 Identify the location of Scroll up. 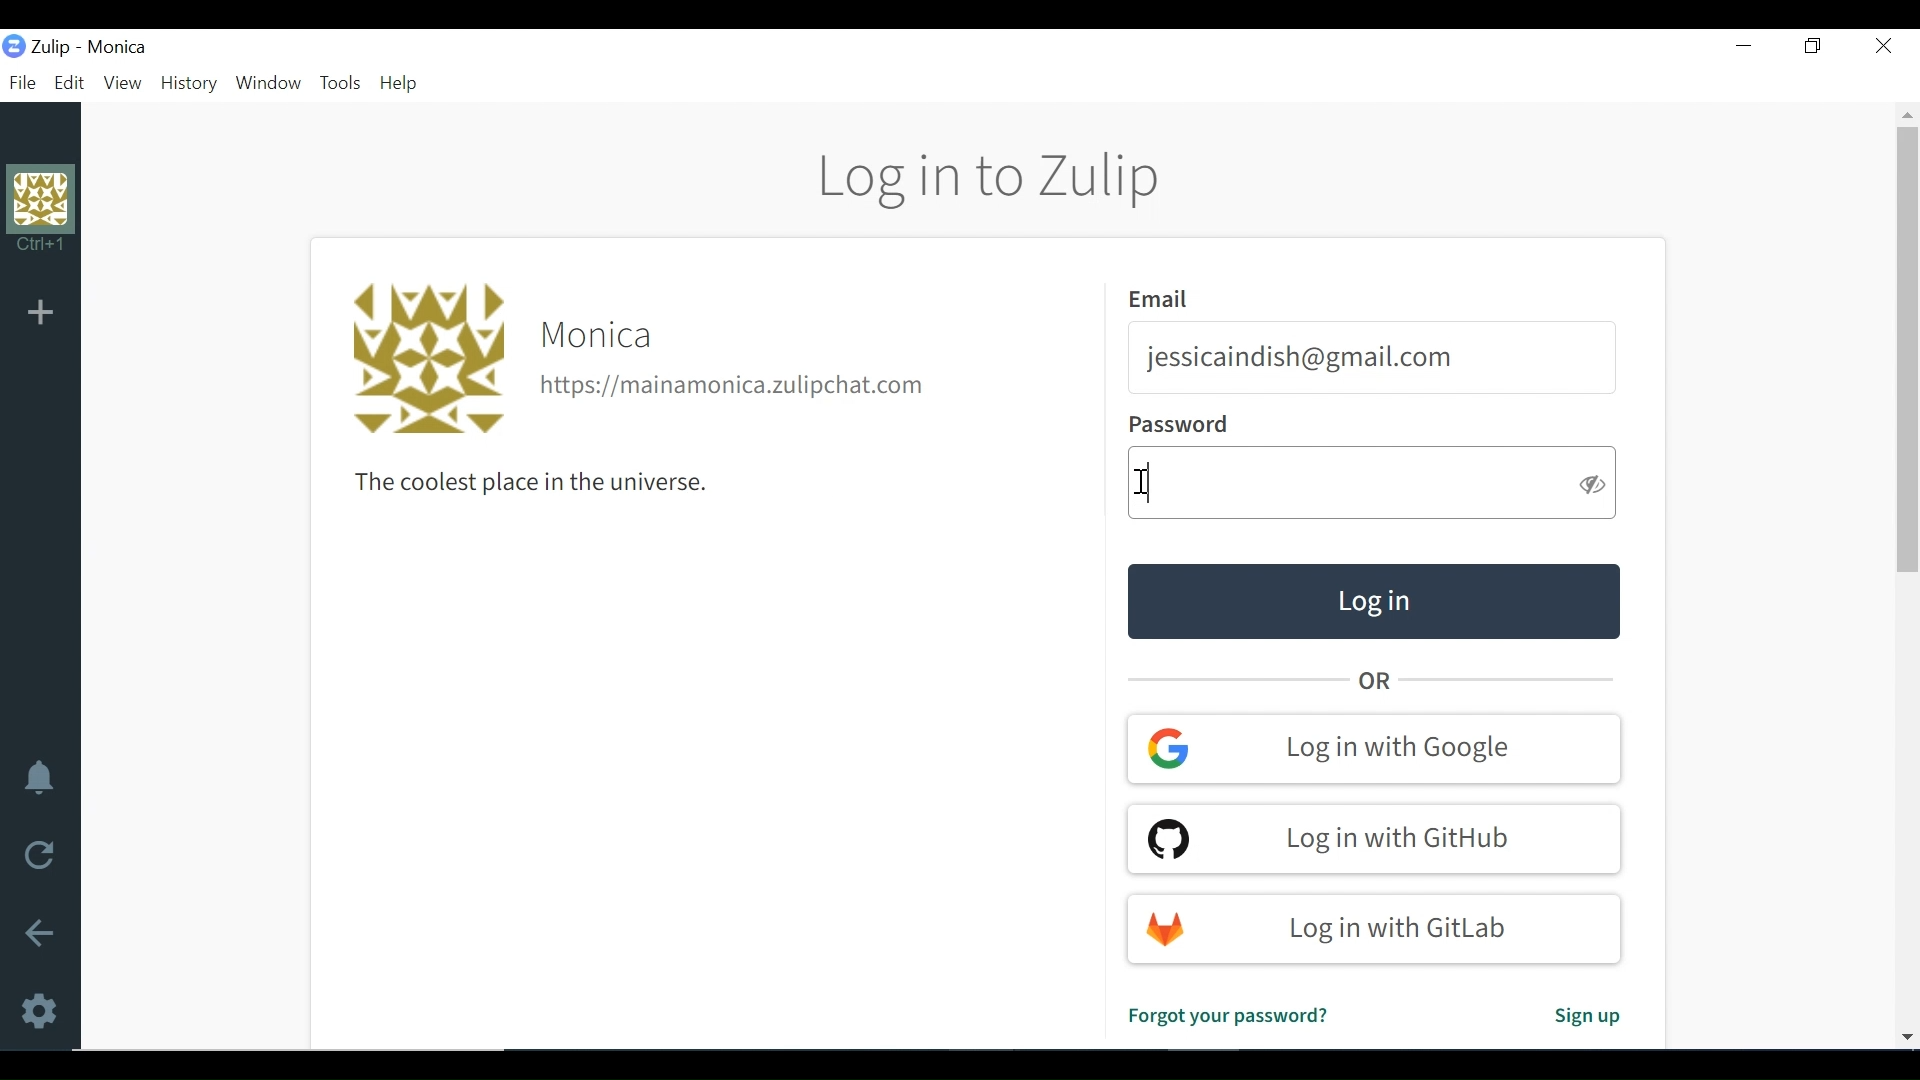
(1908, 113).